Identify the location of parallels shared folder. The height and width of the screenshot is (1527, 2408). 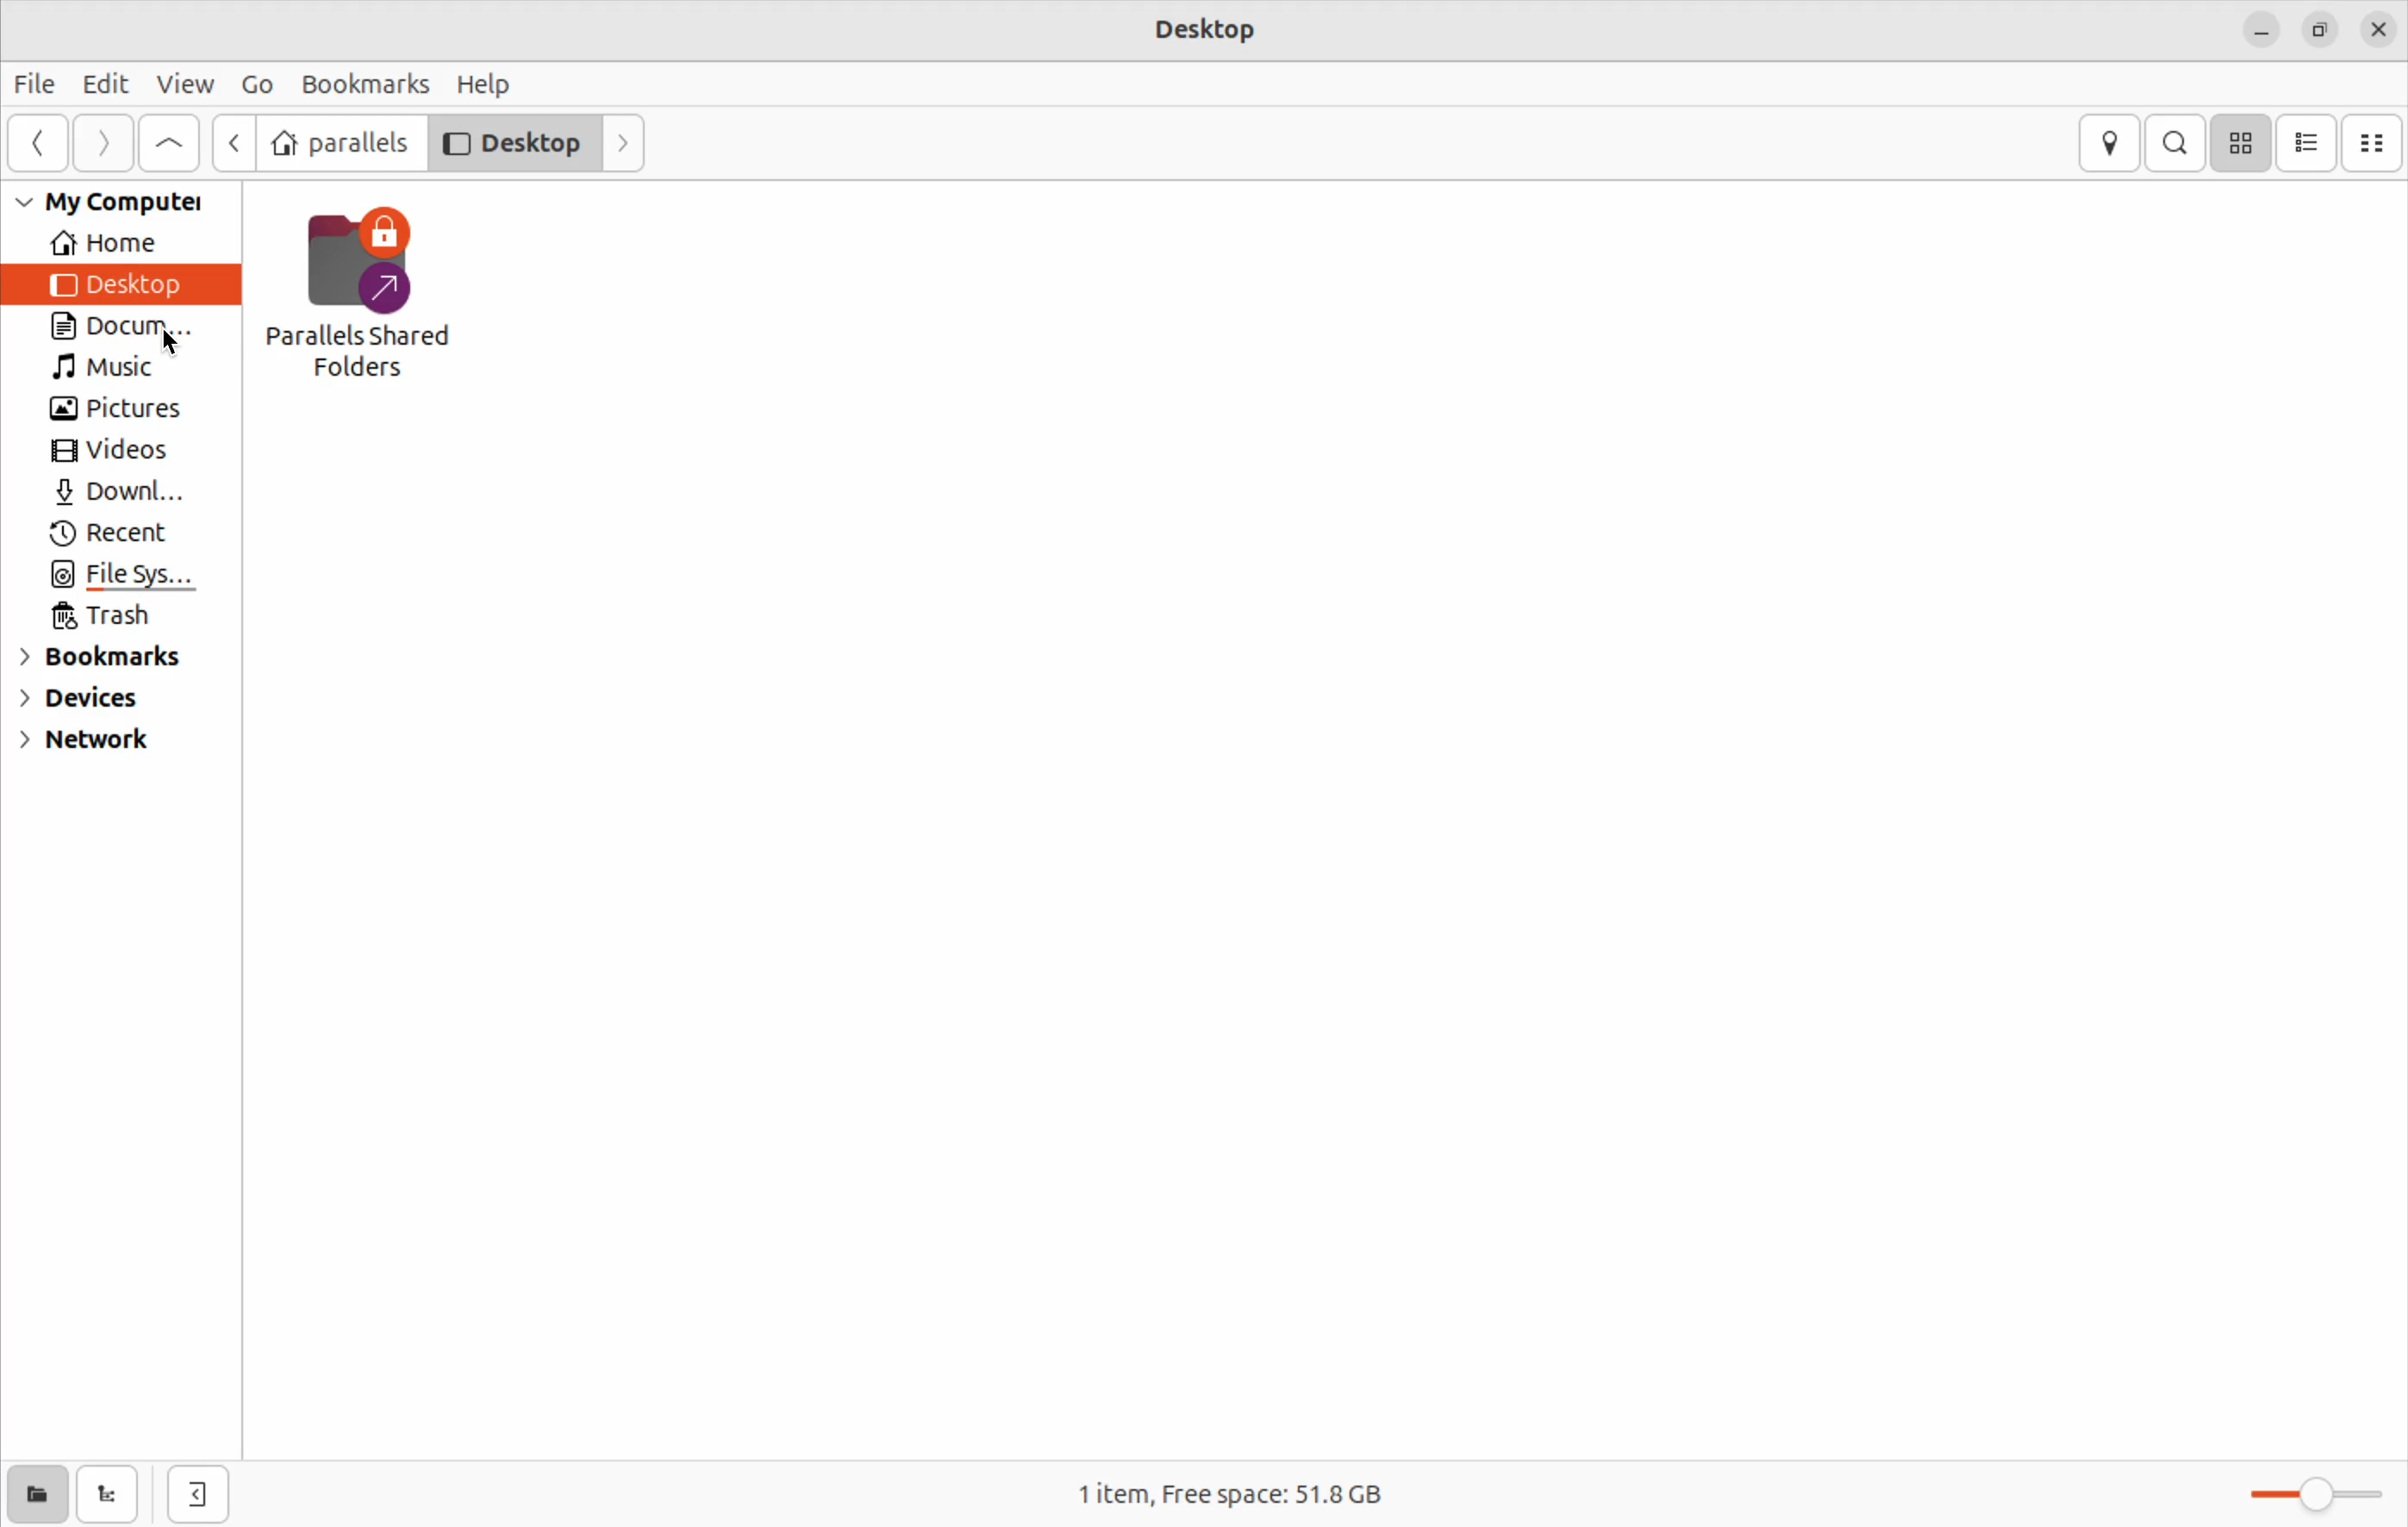
(369, 293).